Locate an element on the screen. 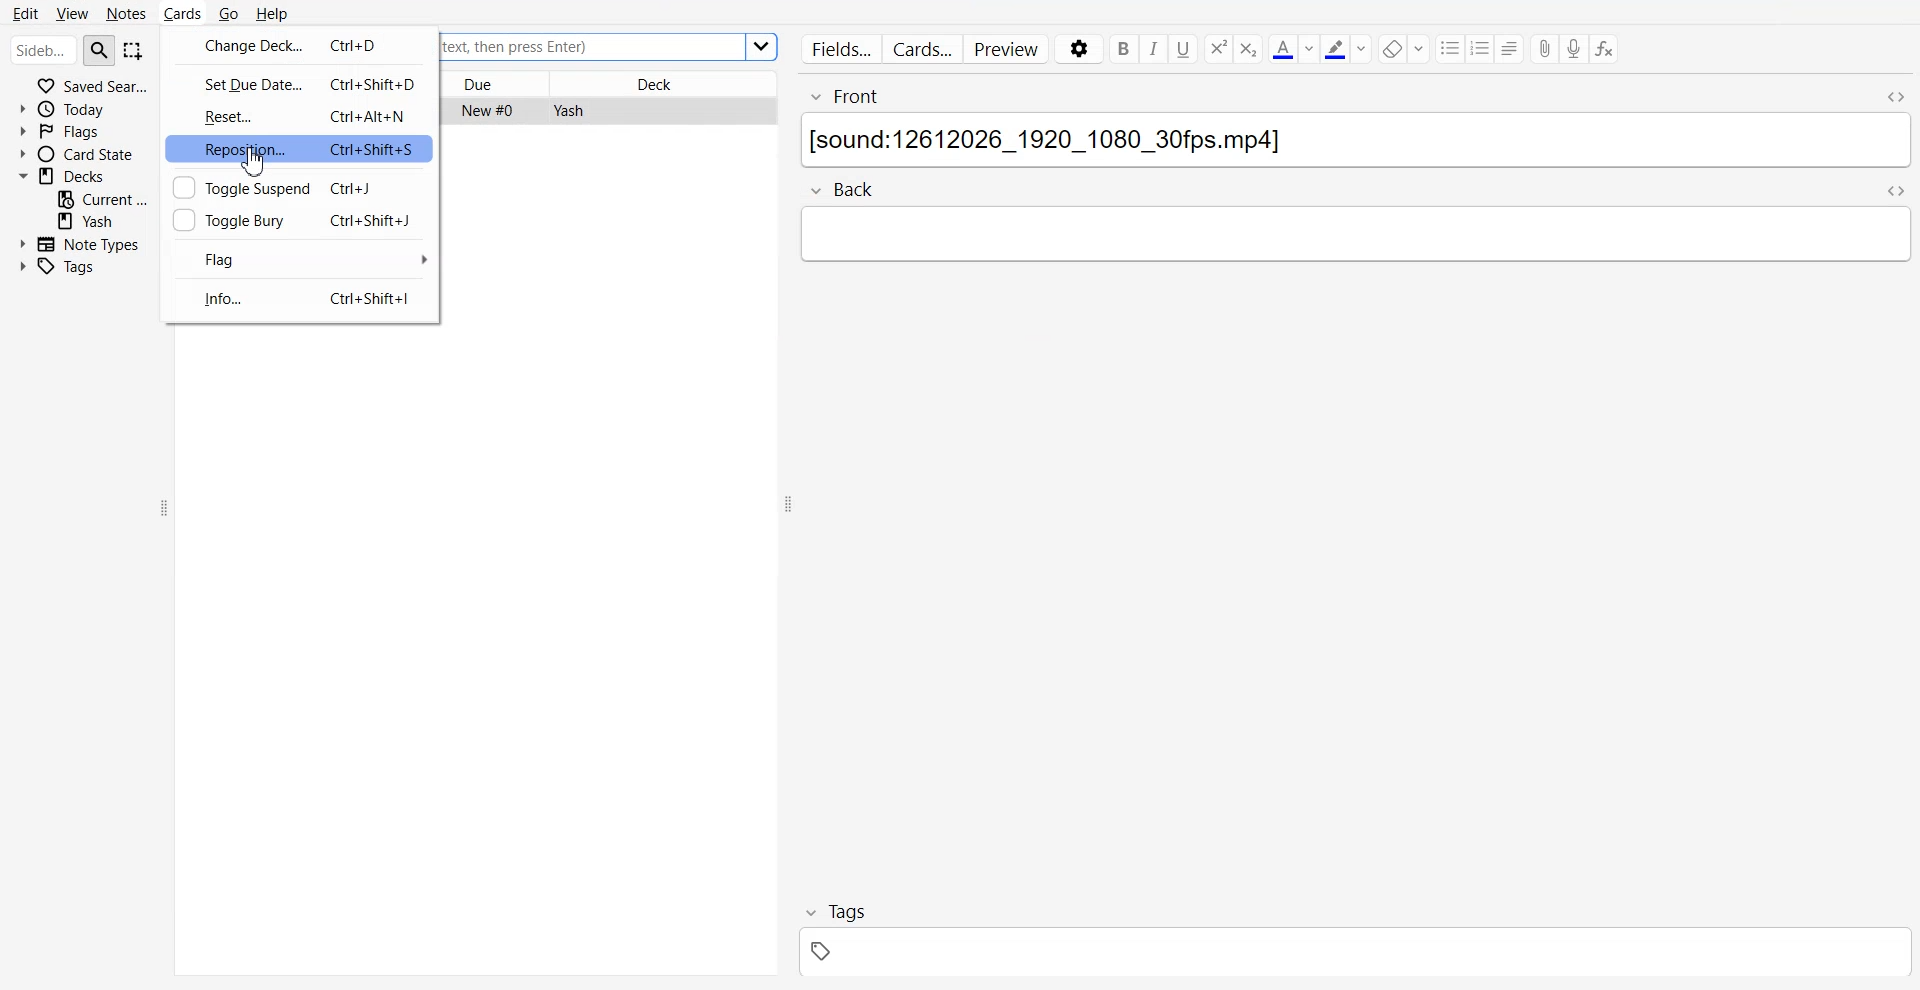  Deck is located at coordinates (83, 175).